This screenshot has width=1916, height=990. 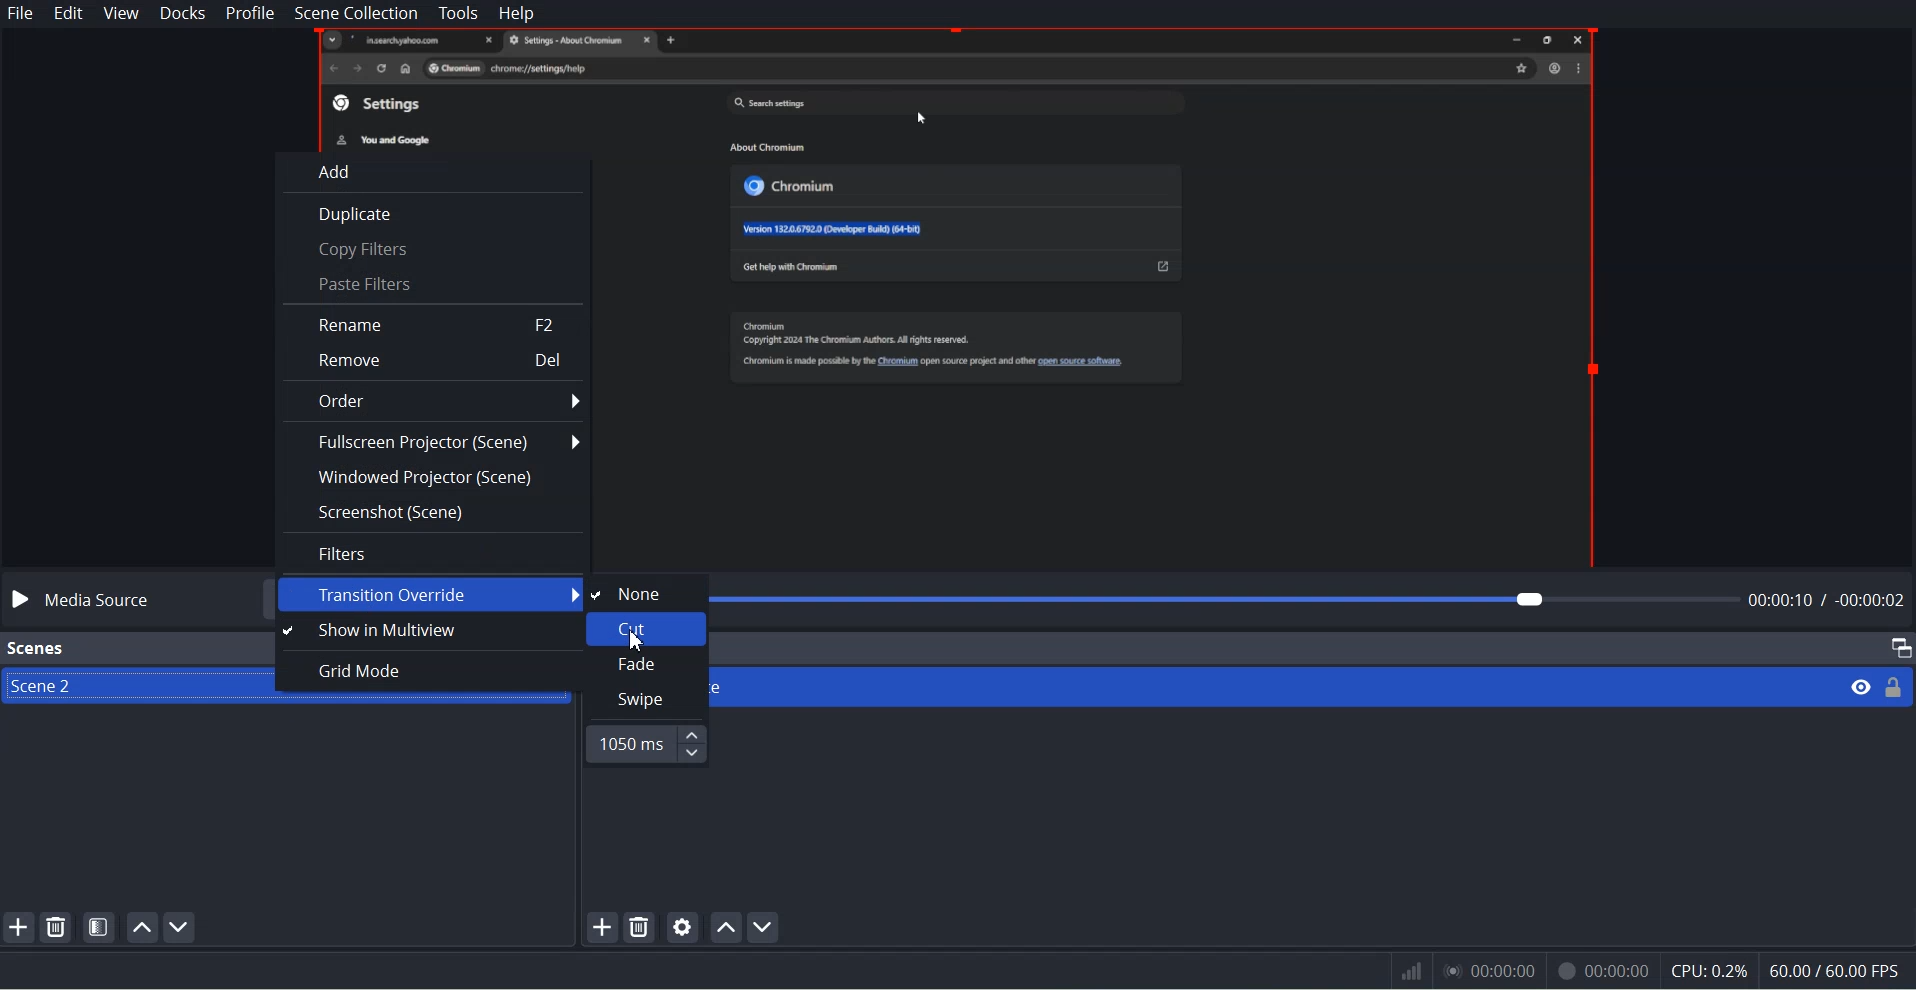 I want to click on Time Adjuster, so click(x=647, y=744).